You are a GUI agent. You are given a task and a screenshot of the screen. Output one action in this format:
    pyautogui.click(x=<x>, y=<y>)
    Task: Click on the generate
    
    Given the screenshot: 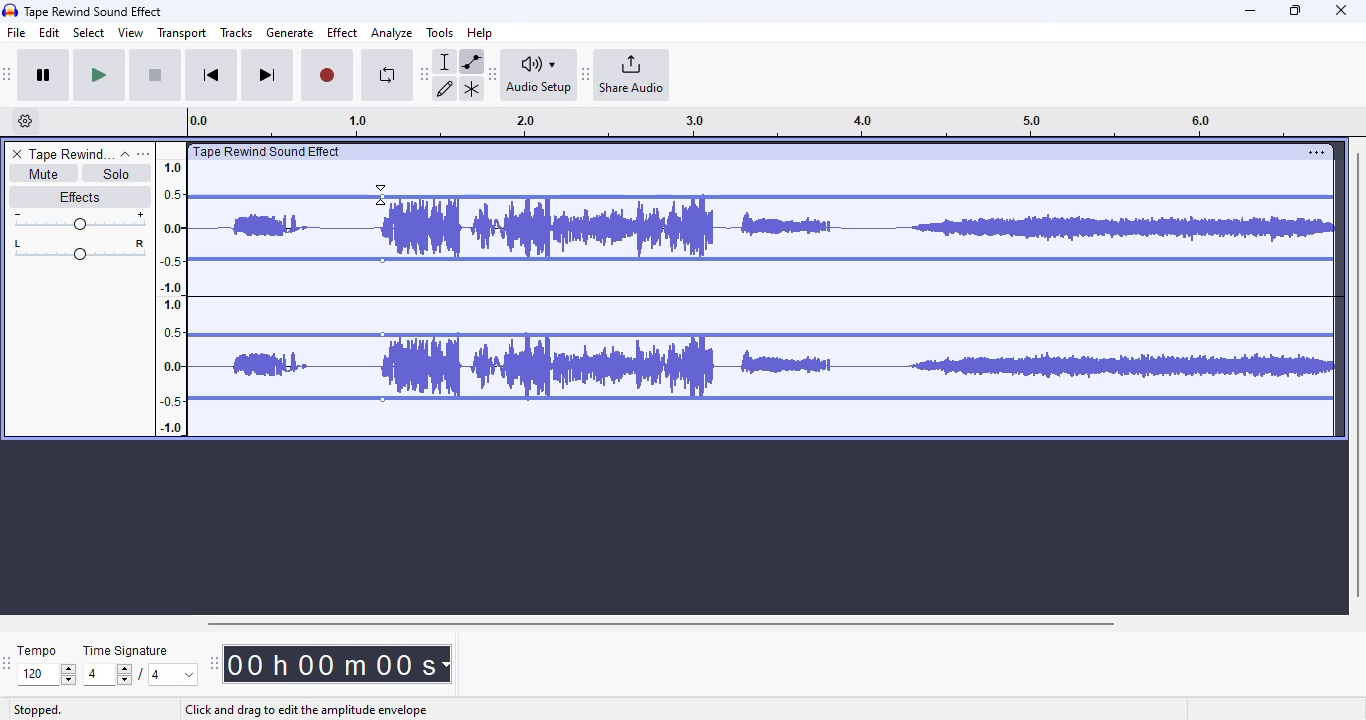 What is the action you would take?
    pyautogui.click(x=290, y=33)
    